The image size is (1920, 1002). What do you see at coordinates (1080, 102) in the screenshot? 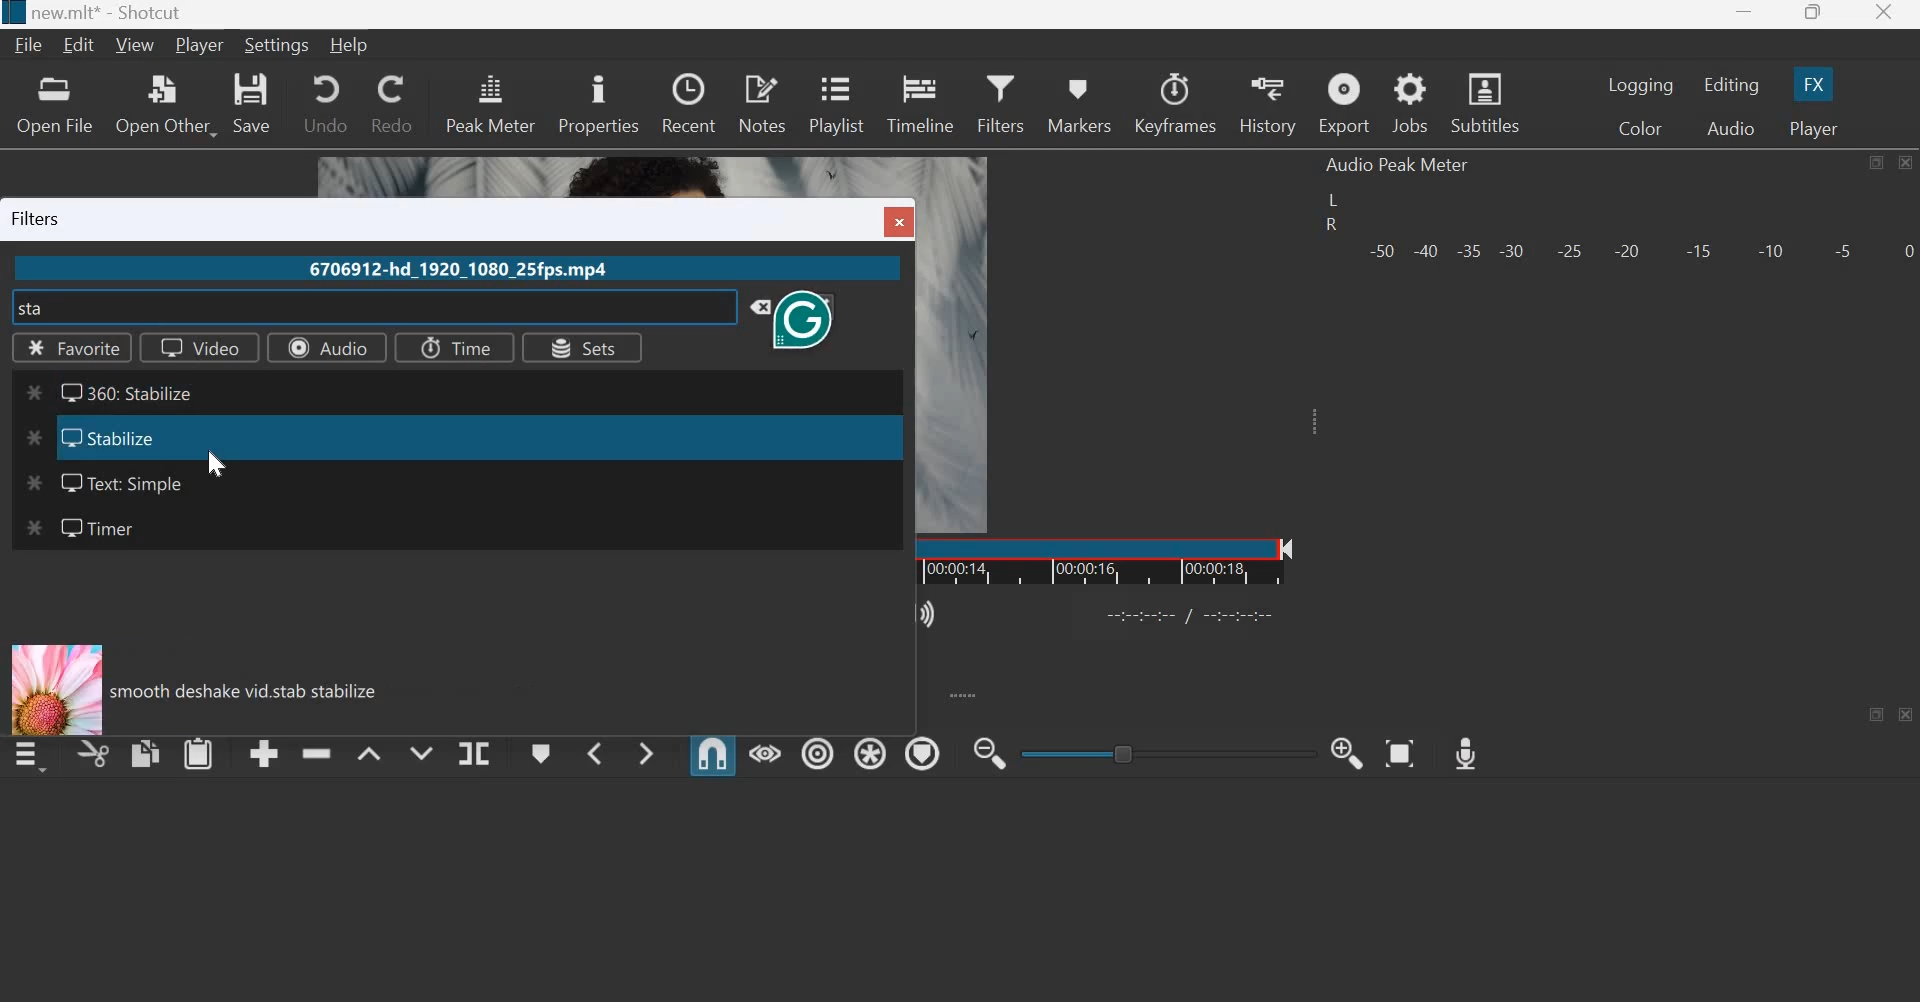
I see `Markers` at bounding box center [1080, 102].